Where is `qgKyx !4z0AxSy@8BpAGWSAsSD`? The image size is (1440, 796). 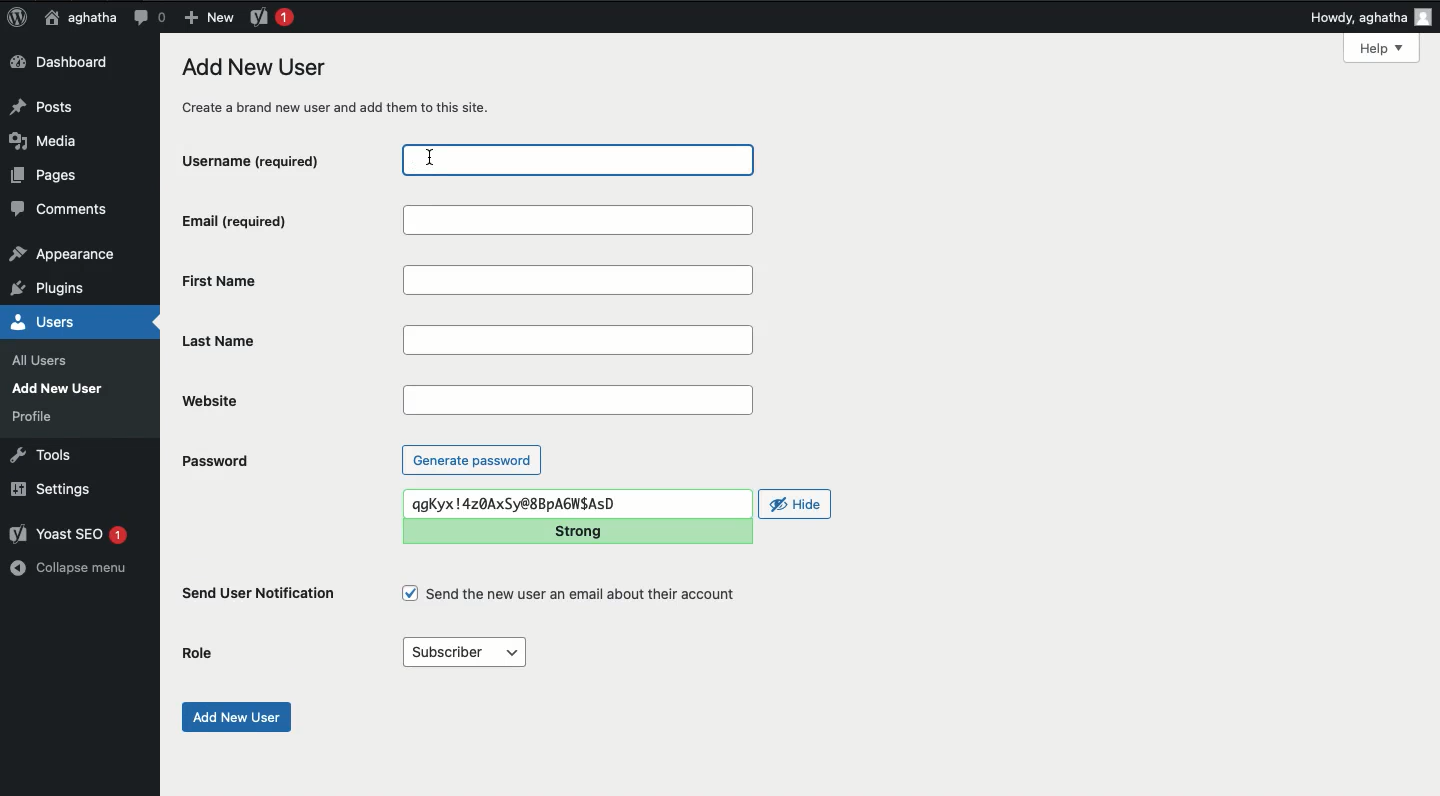 qgKyx !4z0AxSy@8BpAGWSAsSD is located at coordinates (577, 504).